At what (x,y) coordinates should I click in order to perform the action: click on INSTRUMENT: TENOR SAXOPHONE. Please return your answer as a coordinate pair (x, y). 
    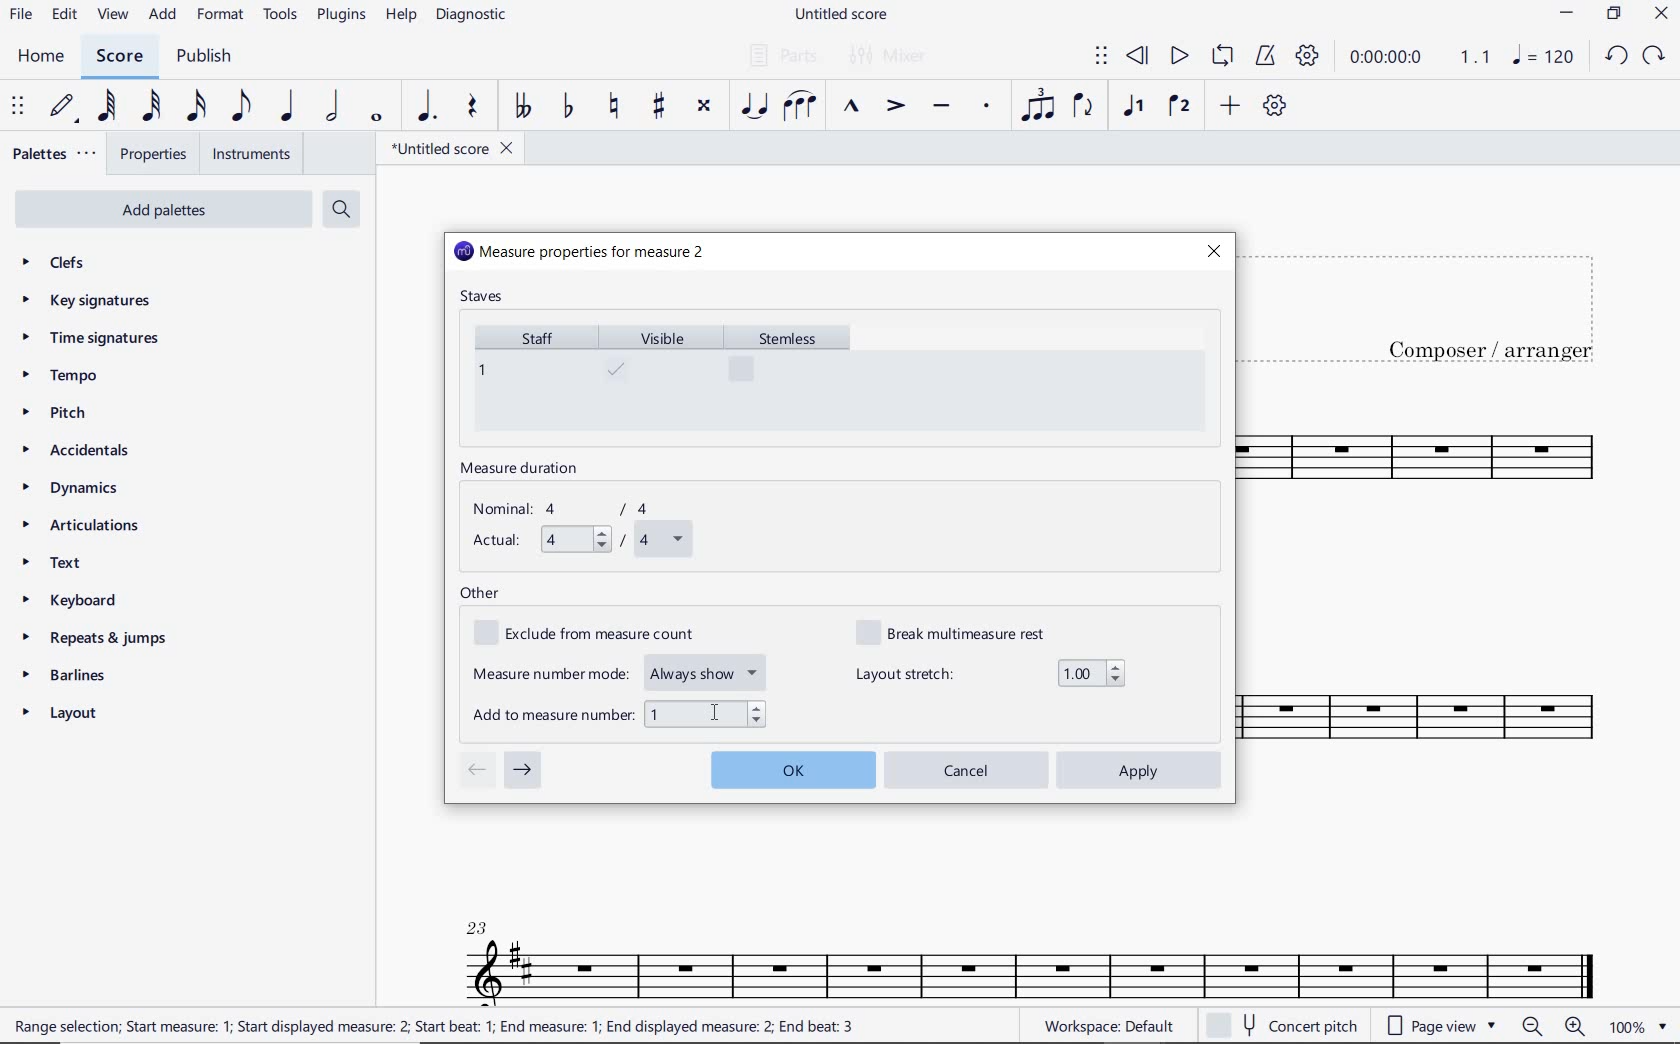
    Looking at the image, I should click on (1445, 601).